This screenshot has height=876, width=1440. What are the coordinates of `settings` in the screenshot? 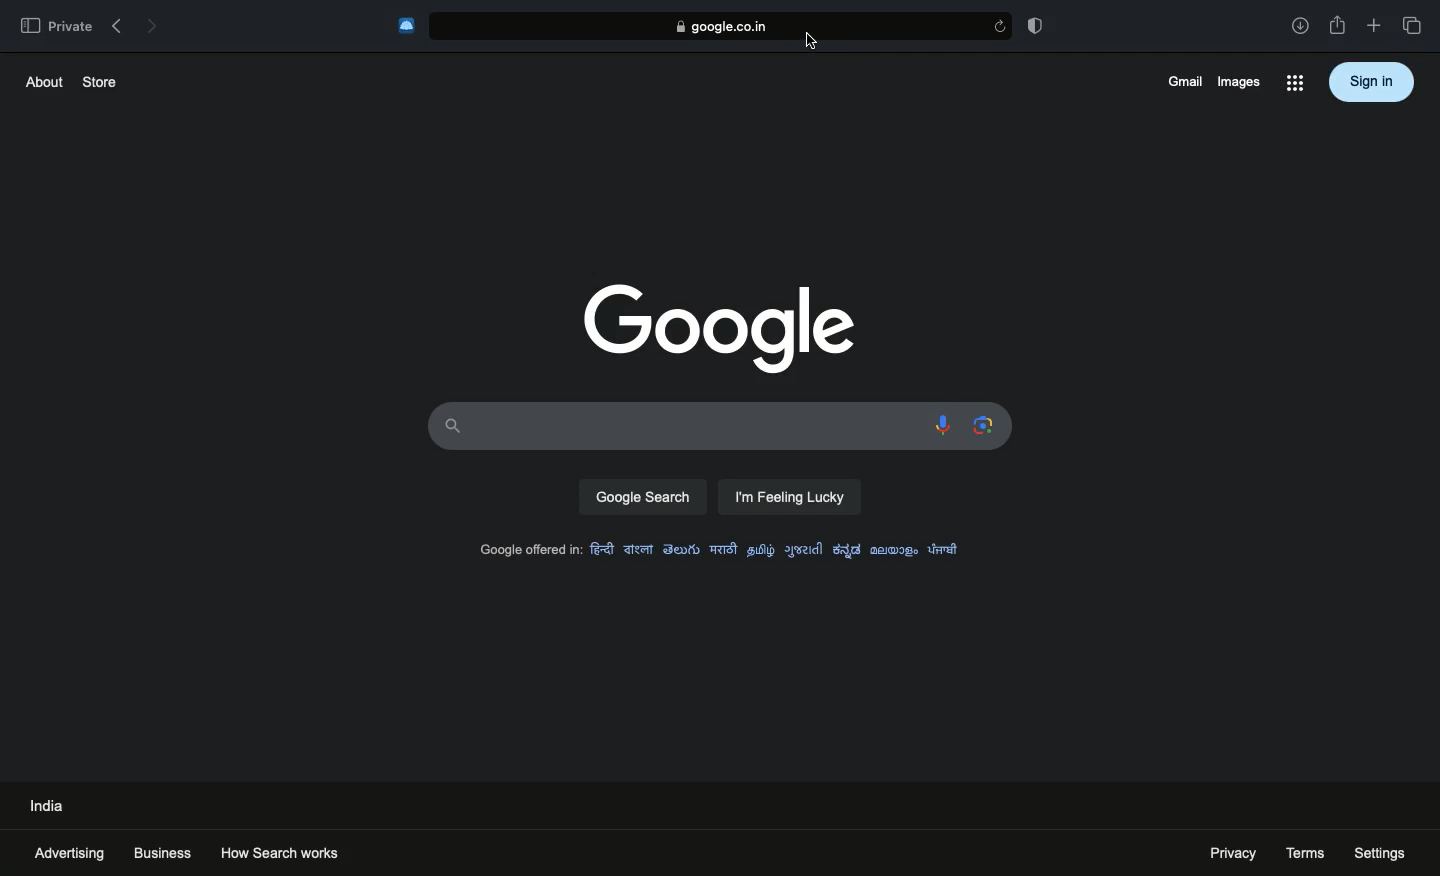 It's located at (1381, 852).